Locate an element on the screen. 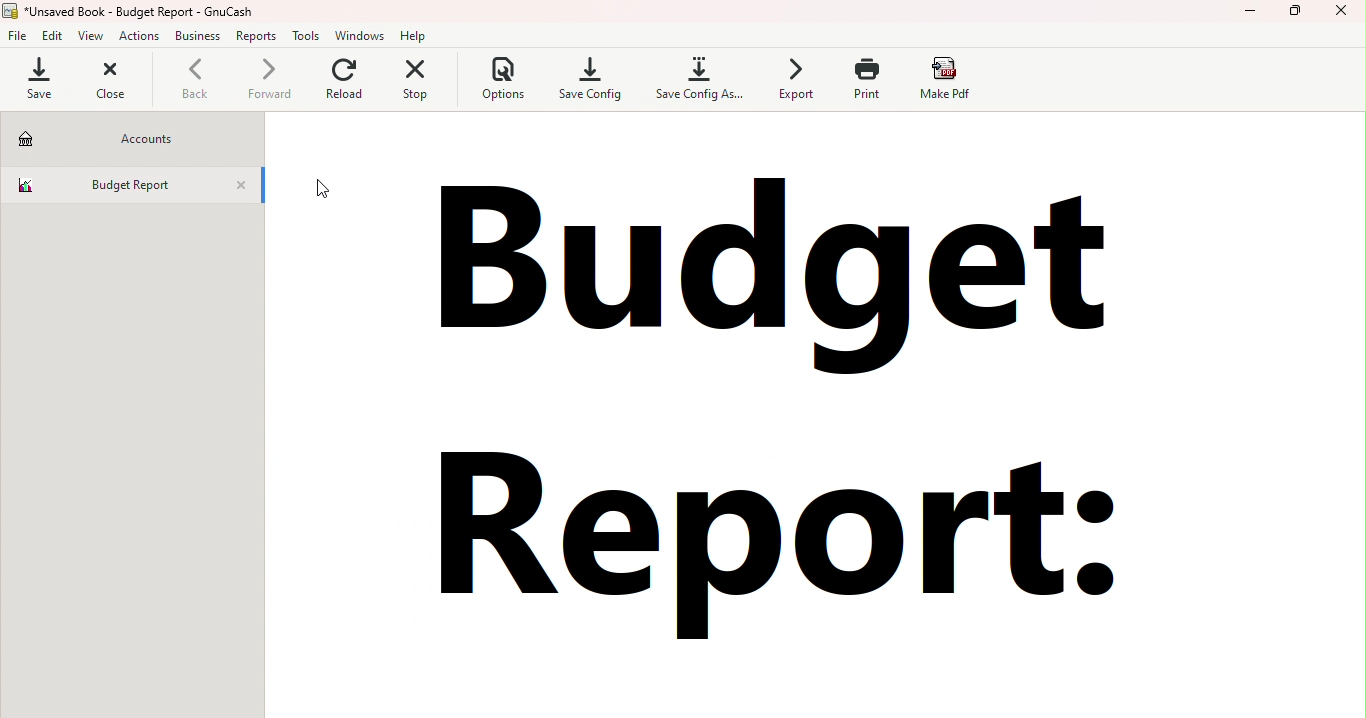 This screenshot has width=1366, height=718. Print is located at coordinates (864, 78).